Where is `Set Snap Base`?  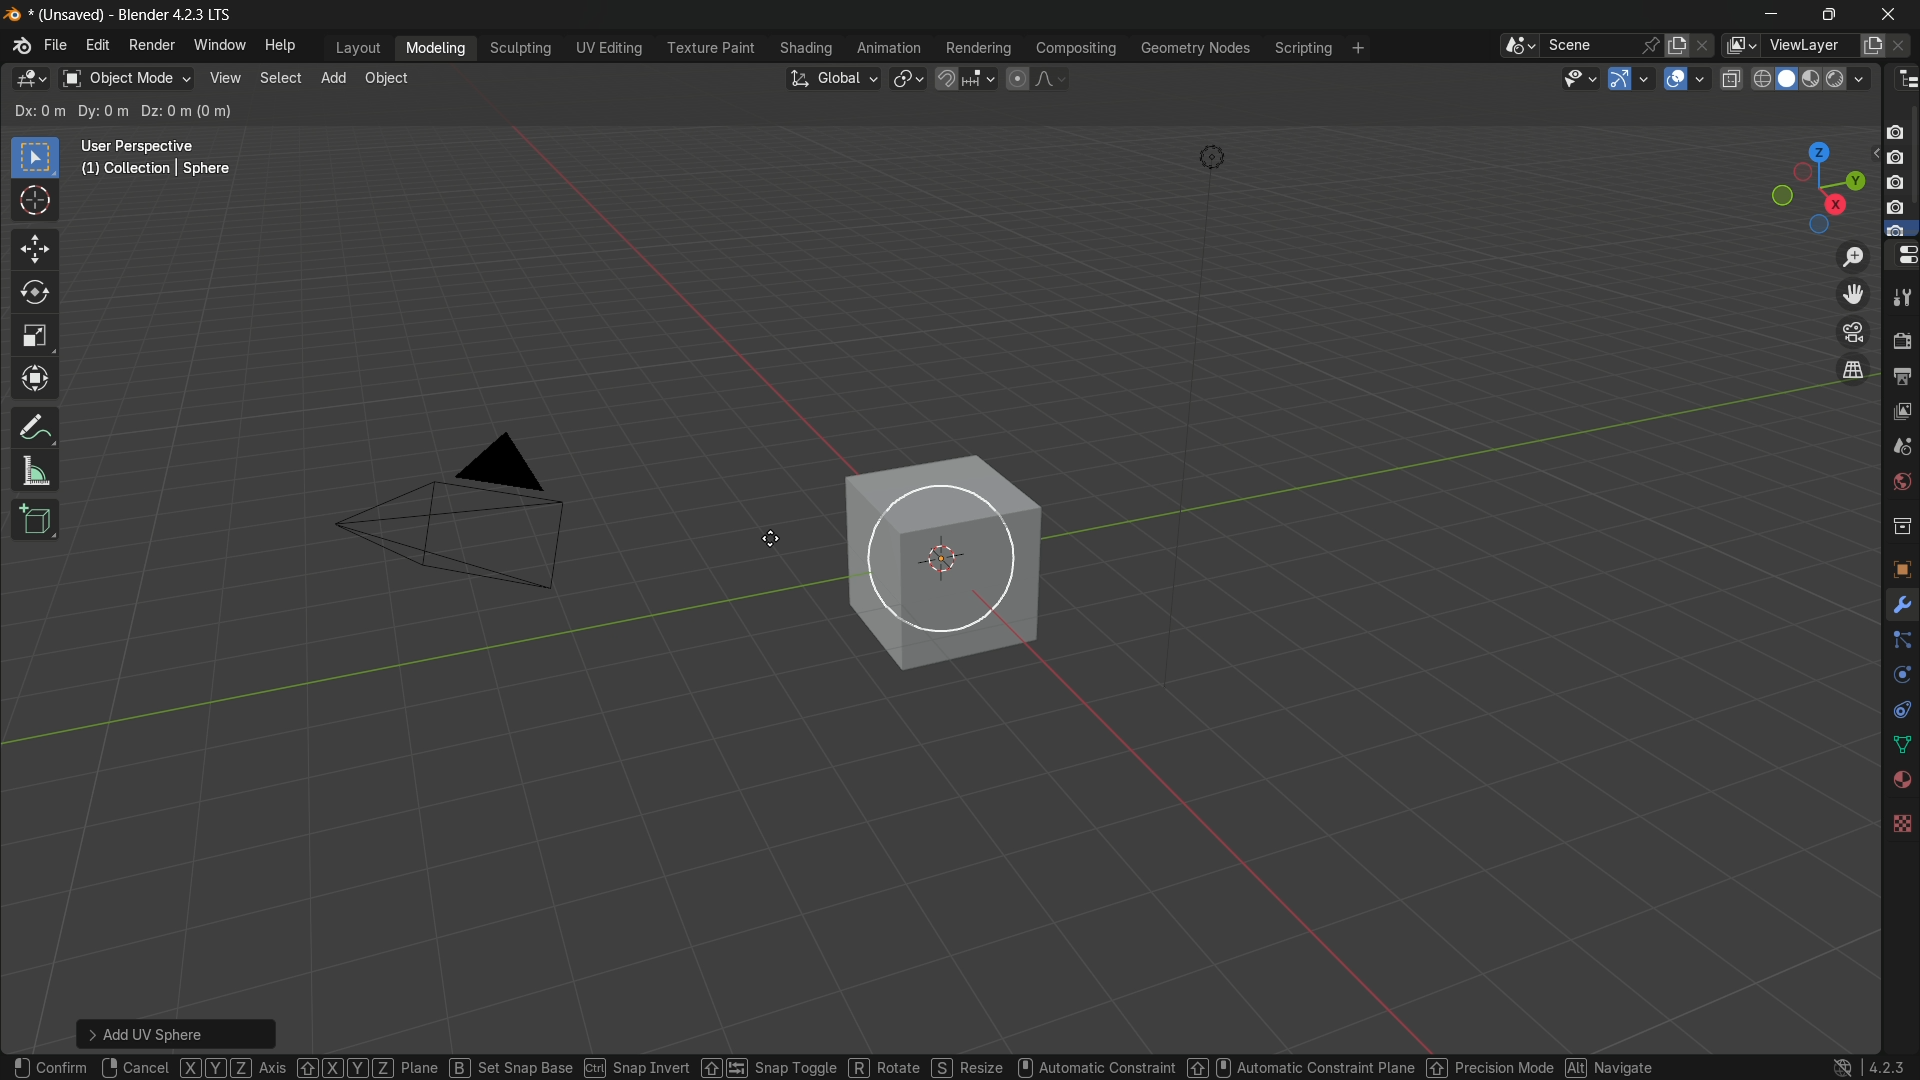 Set Snap Base is located at coordinates (510, 1065).